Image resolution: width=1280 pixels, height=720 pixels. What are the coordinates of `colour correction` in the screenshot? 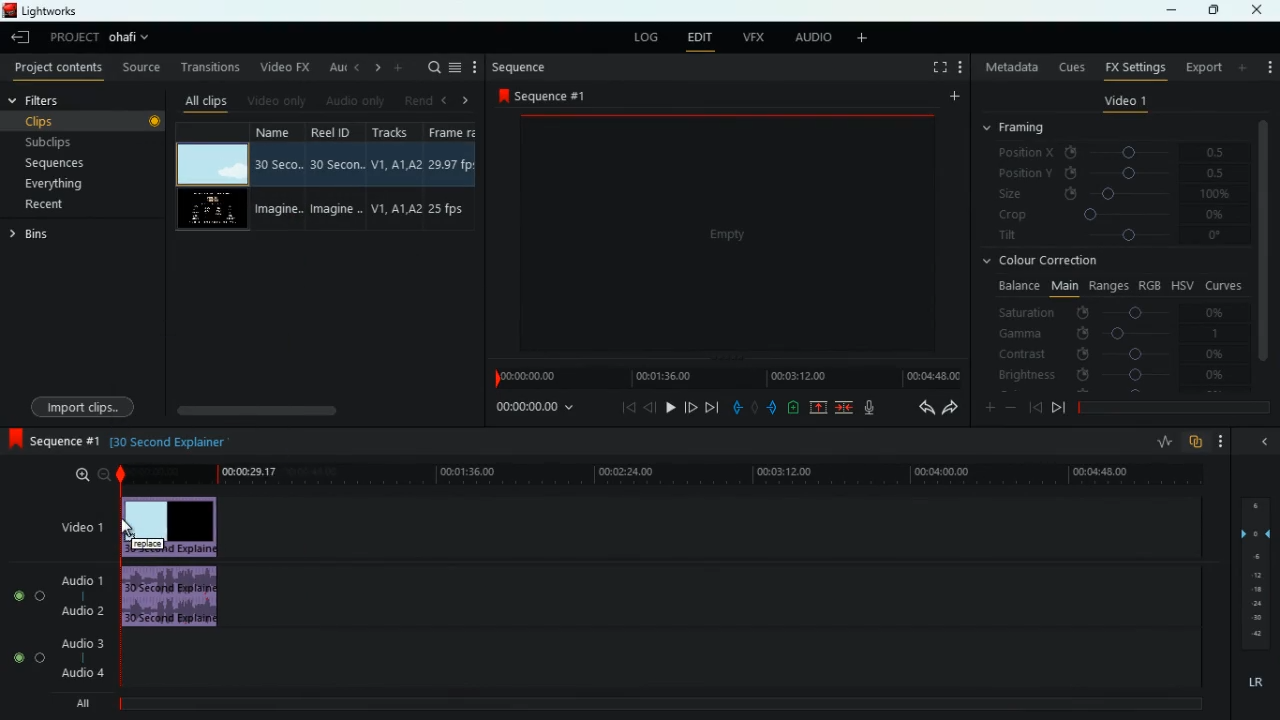 It's located at (1049, 262).